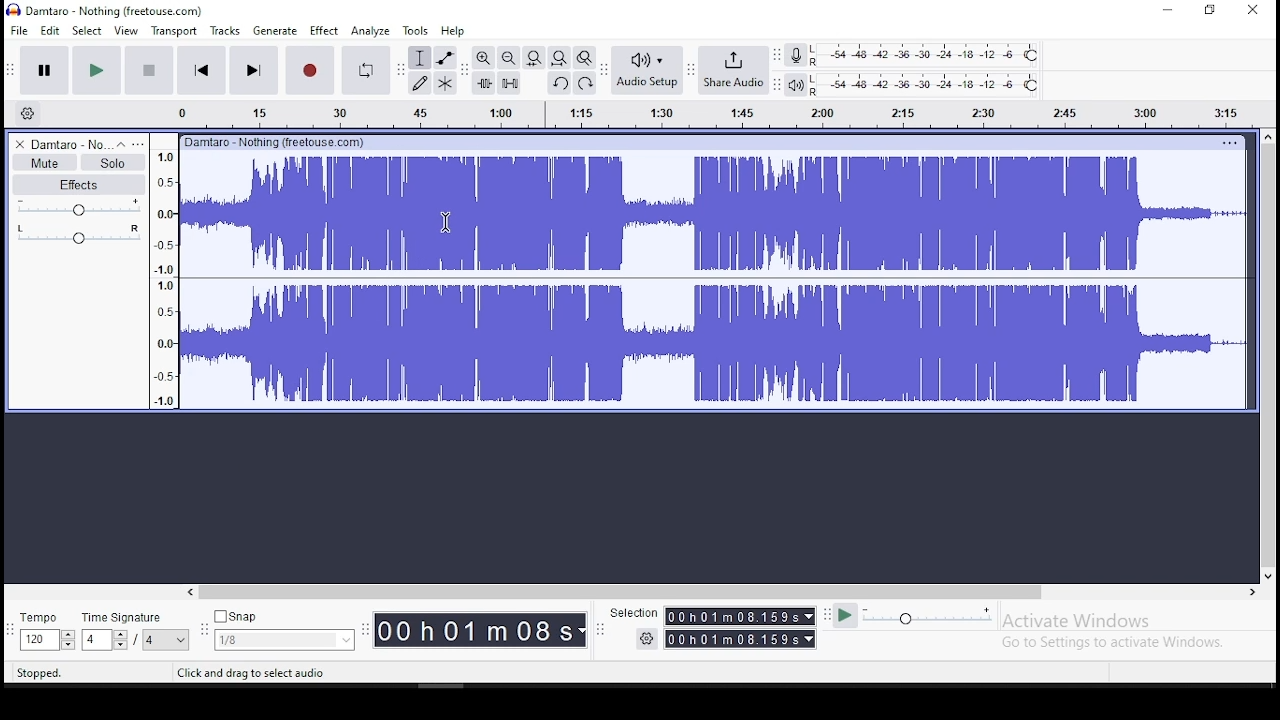 The image size is (1280, 720). I want to click on playback level, so click(925, 84).